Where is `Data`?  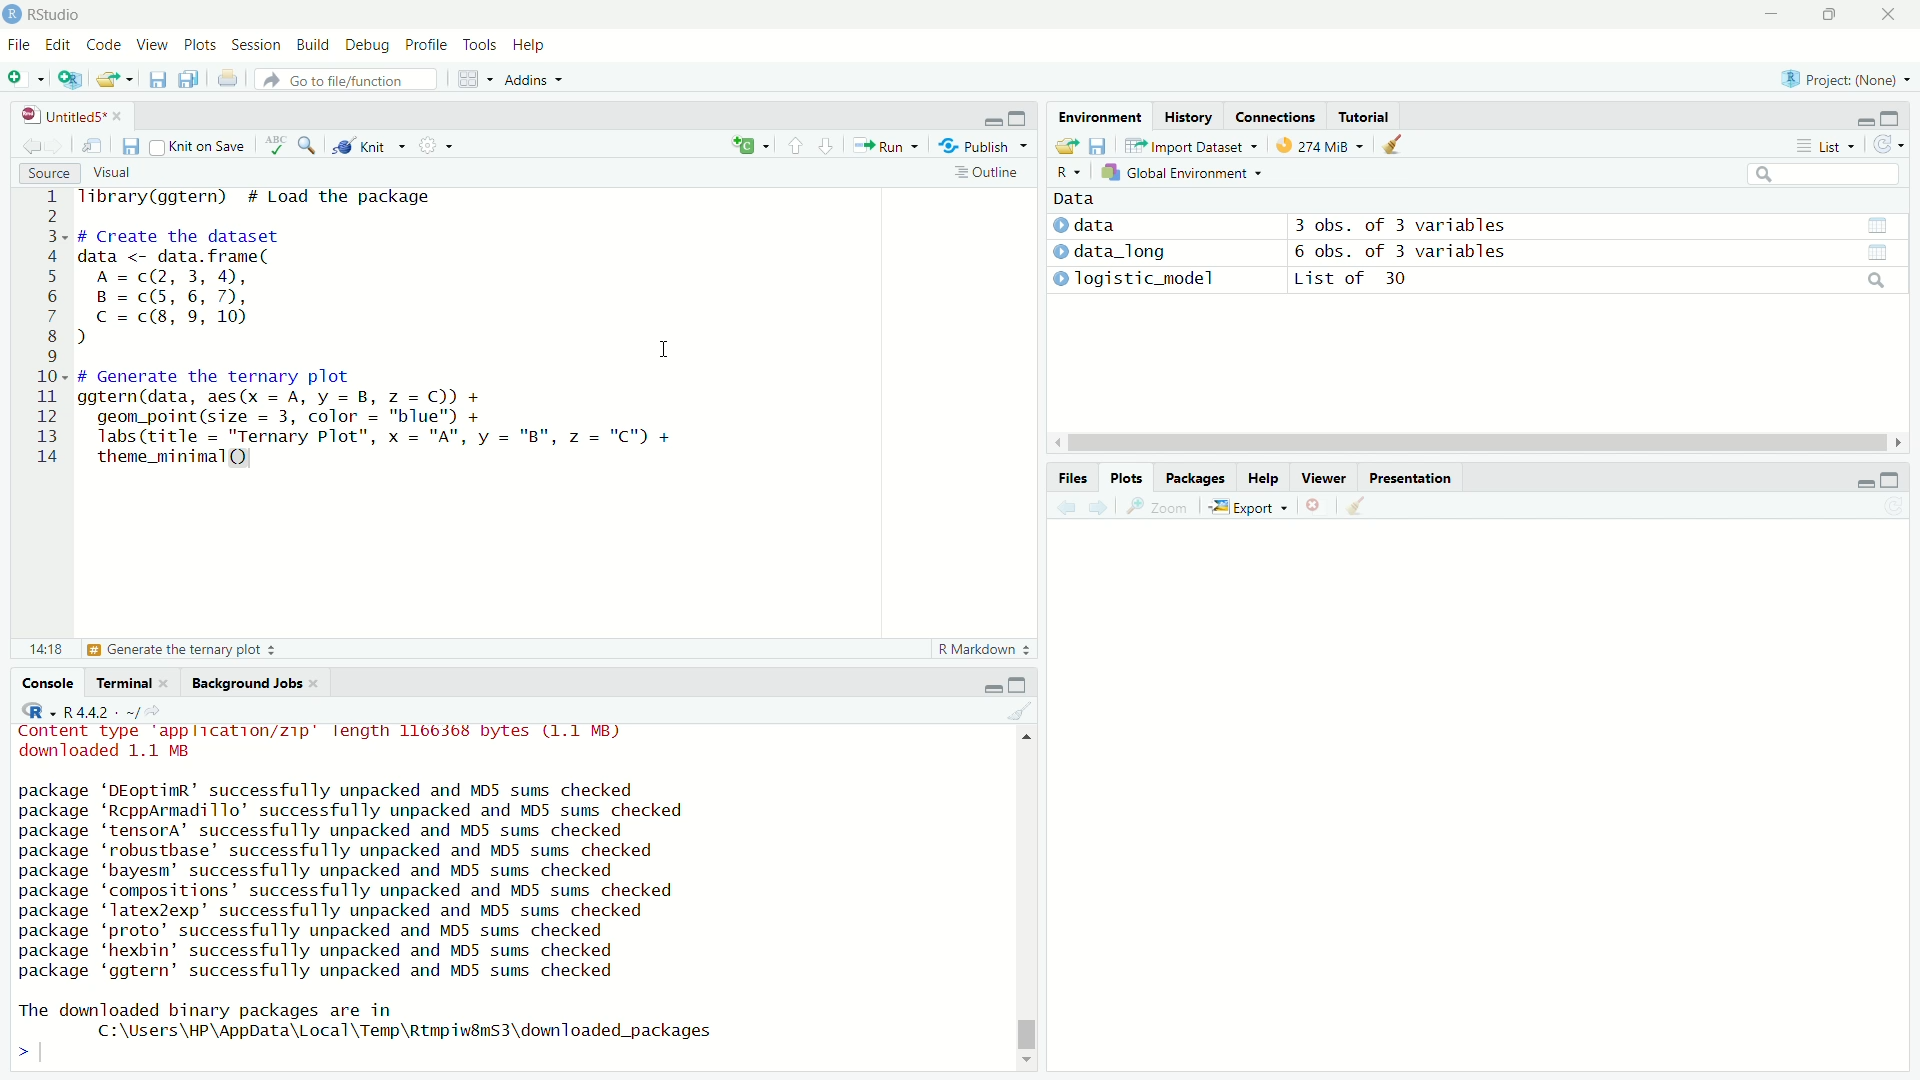
Data is located at coordinates (1071, 197).